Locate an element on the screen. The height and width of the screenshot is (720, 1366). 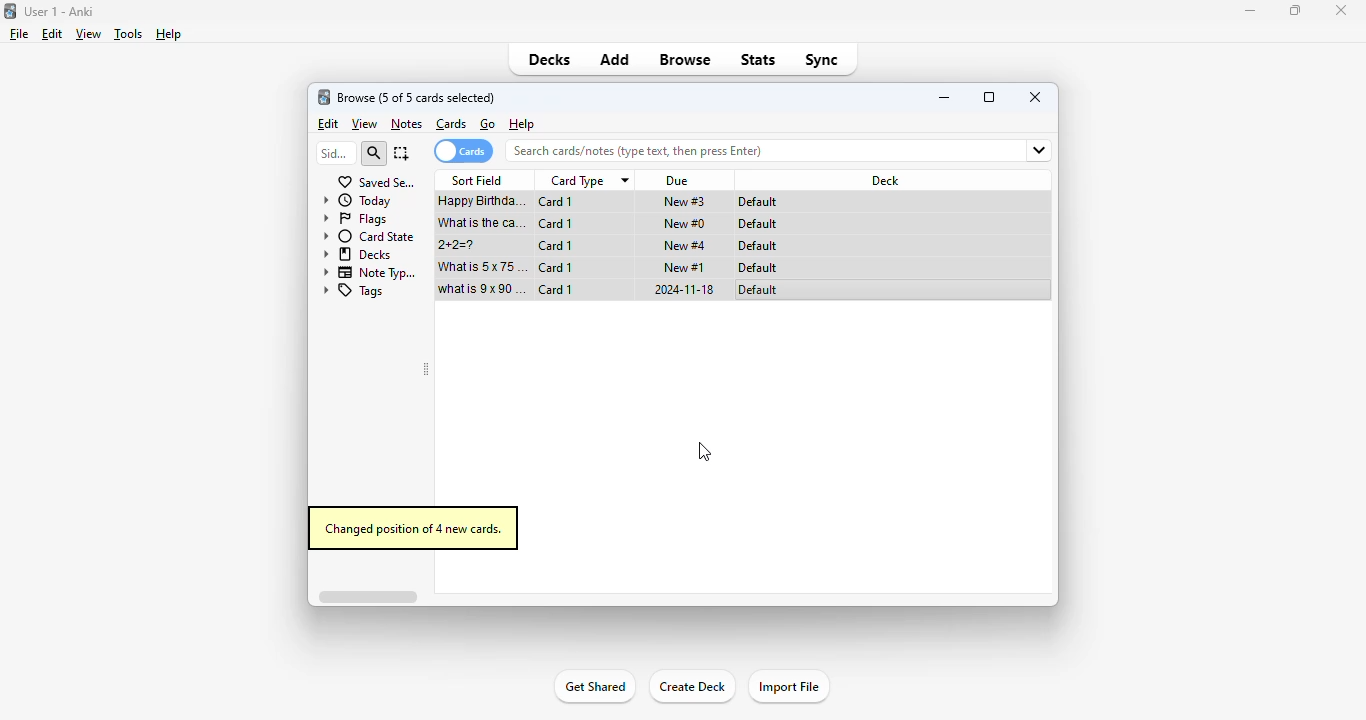
minimize is located at coordinates (1249, 11).